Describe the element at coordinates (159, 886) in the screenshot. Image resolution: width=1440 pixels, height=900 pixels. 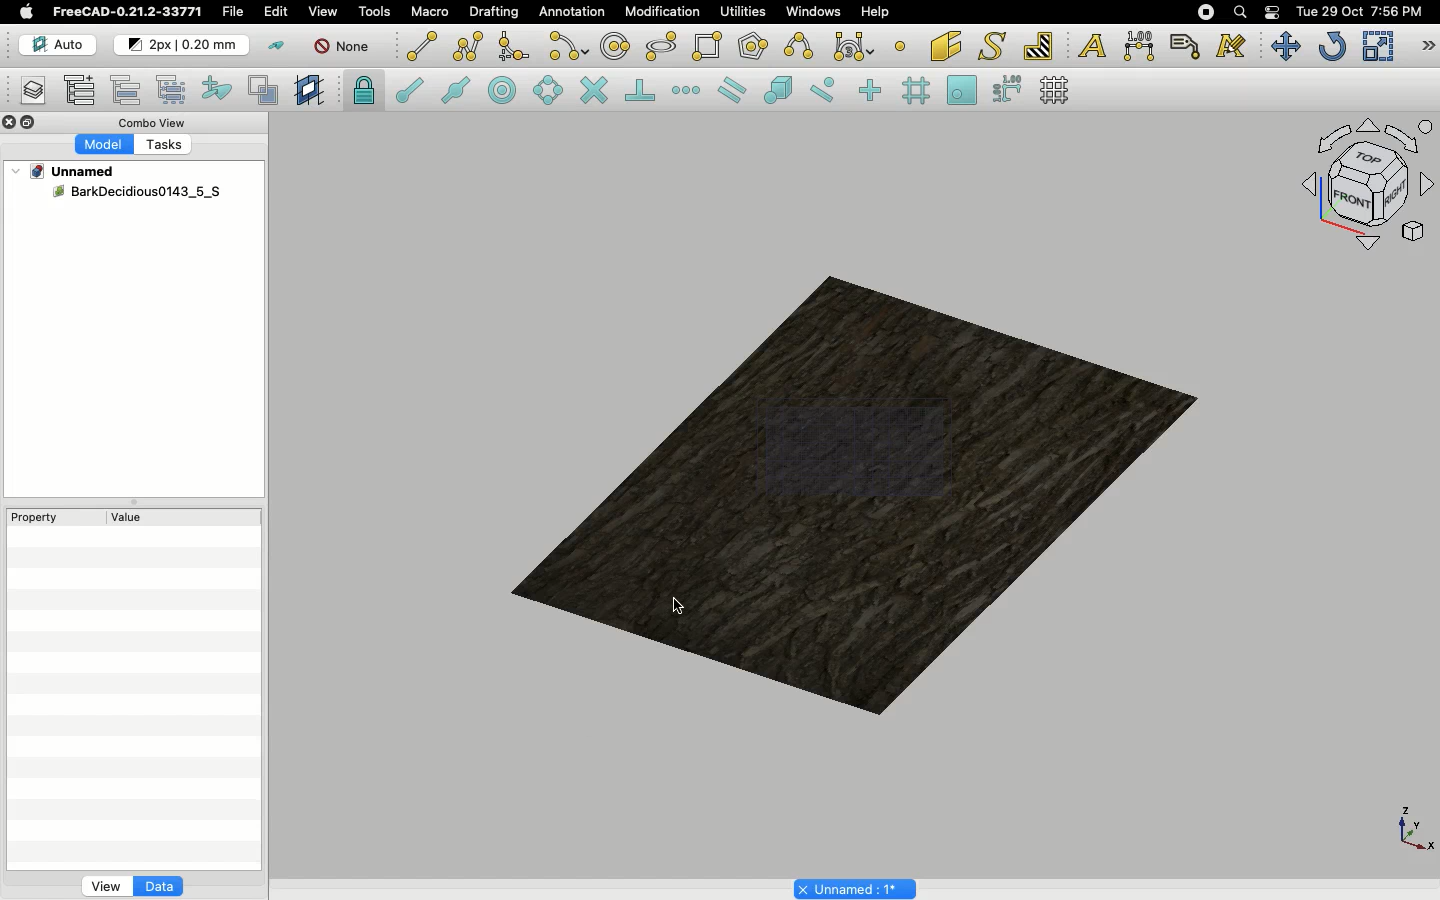
I see `Data` at that location.